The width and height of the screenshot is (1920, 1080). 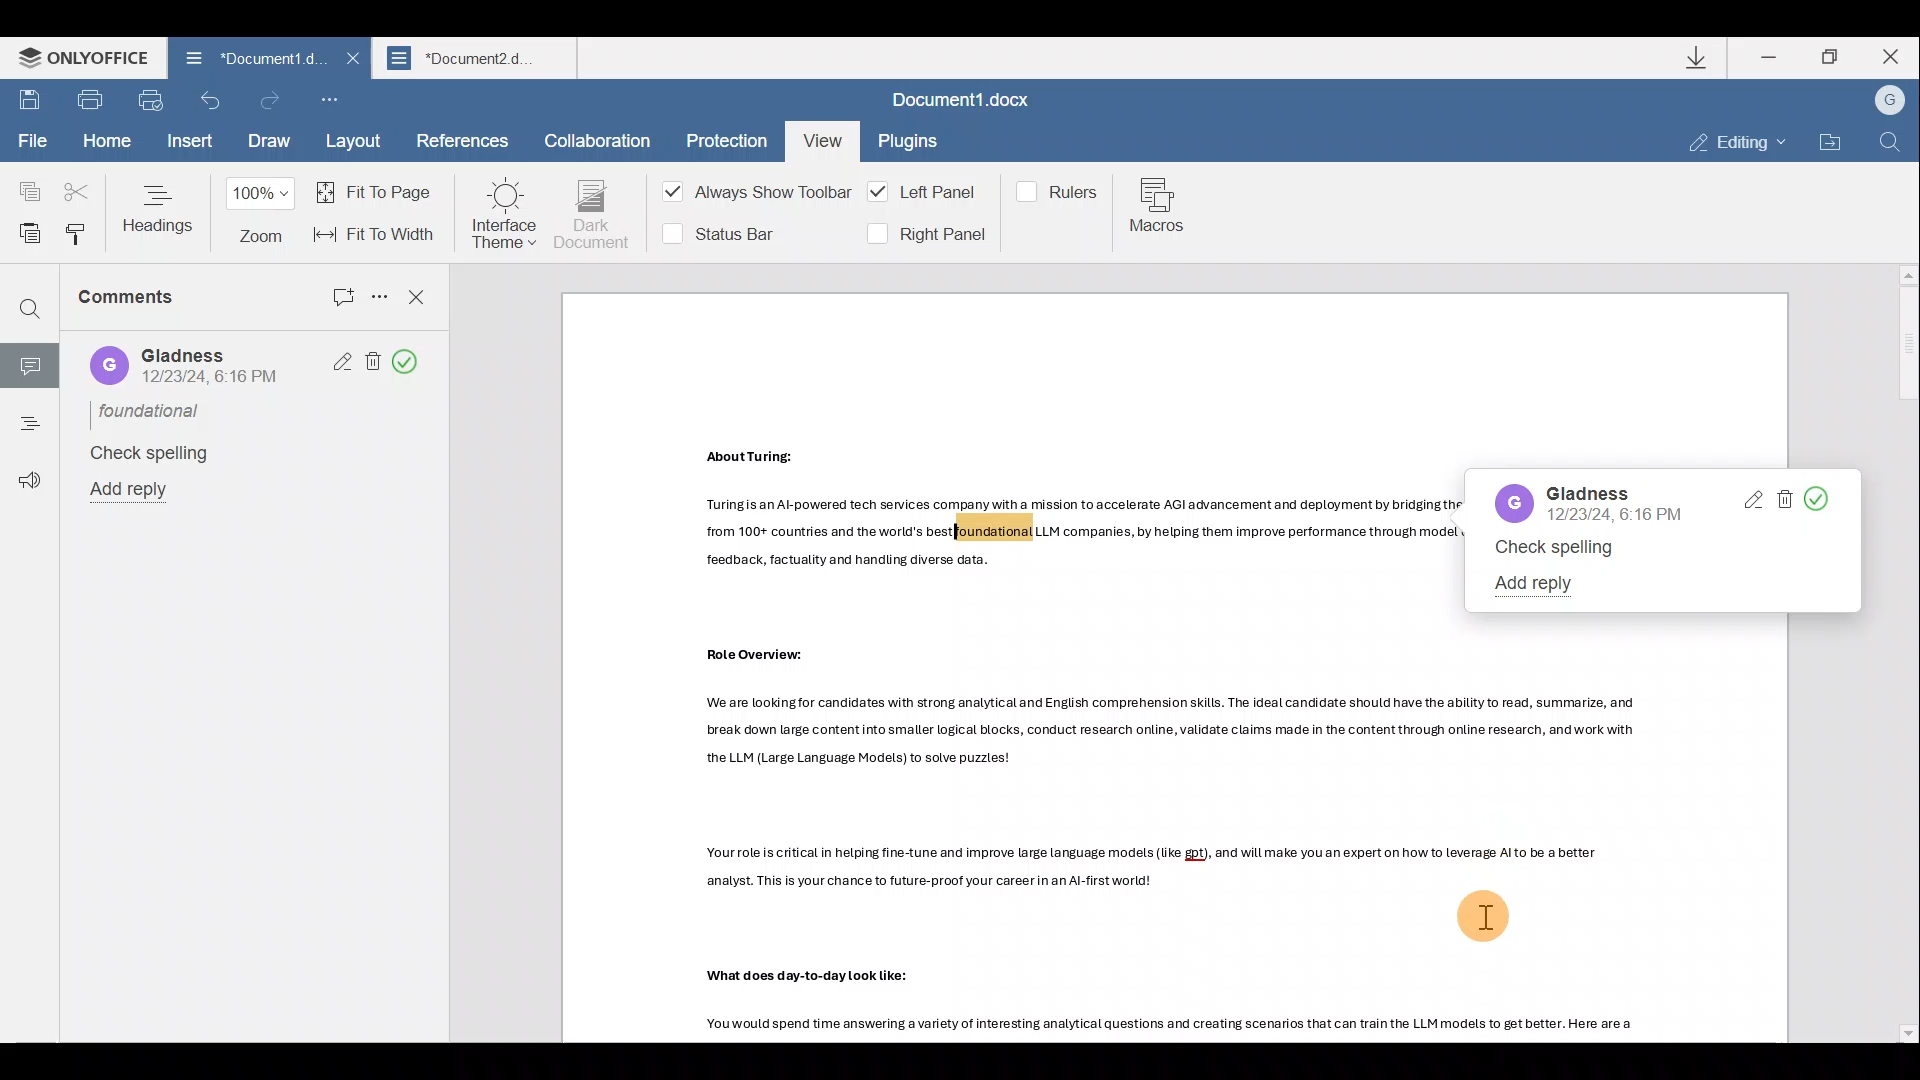 I want to click on Status bar, so click(x=727, y=232).